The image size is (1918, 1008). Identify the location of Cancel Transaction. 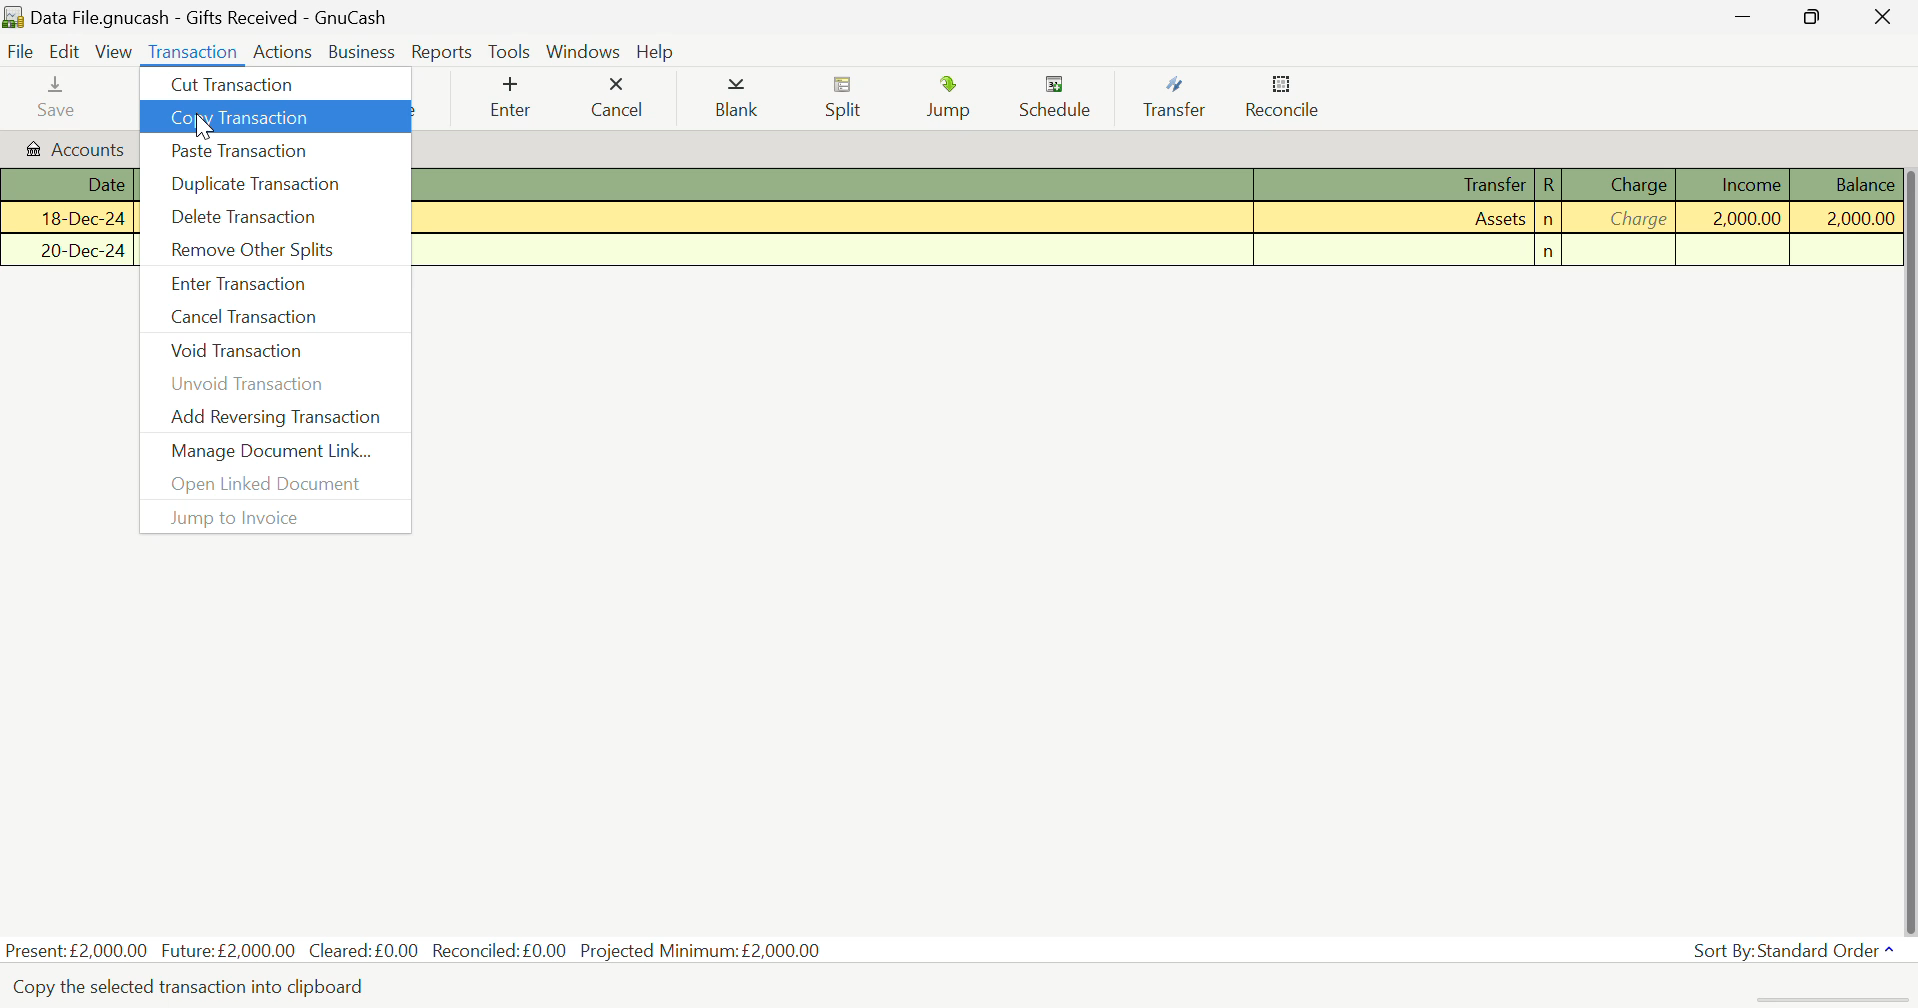
(272, 319).